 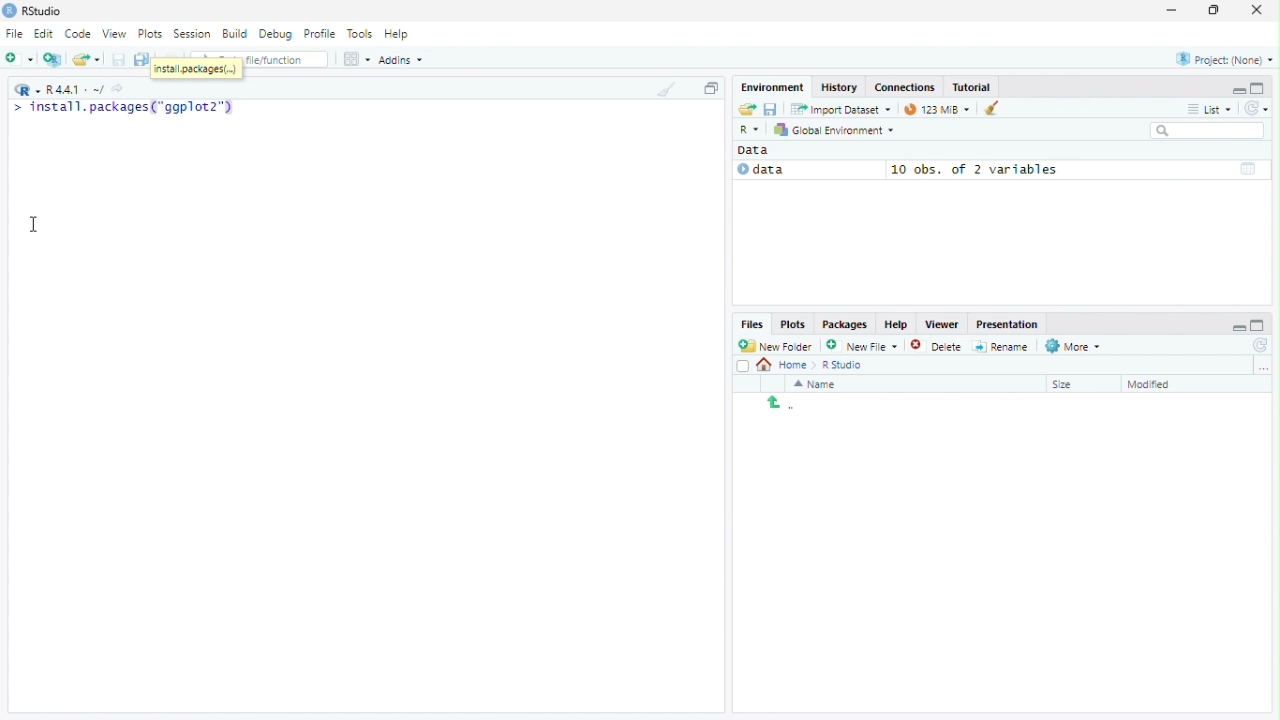 I want to click on View by list, so click(x=1210, y=109).